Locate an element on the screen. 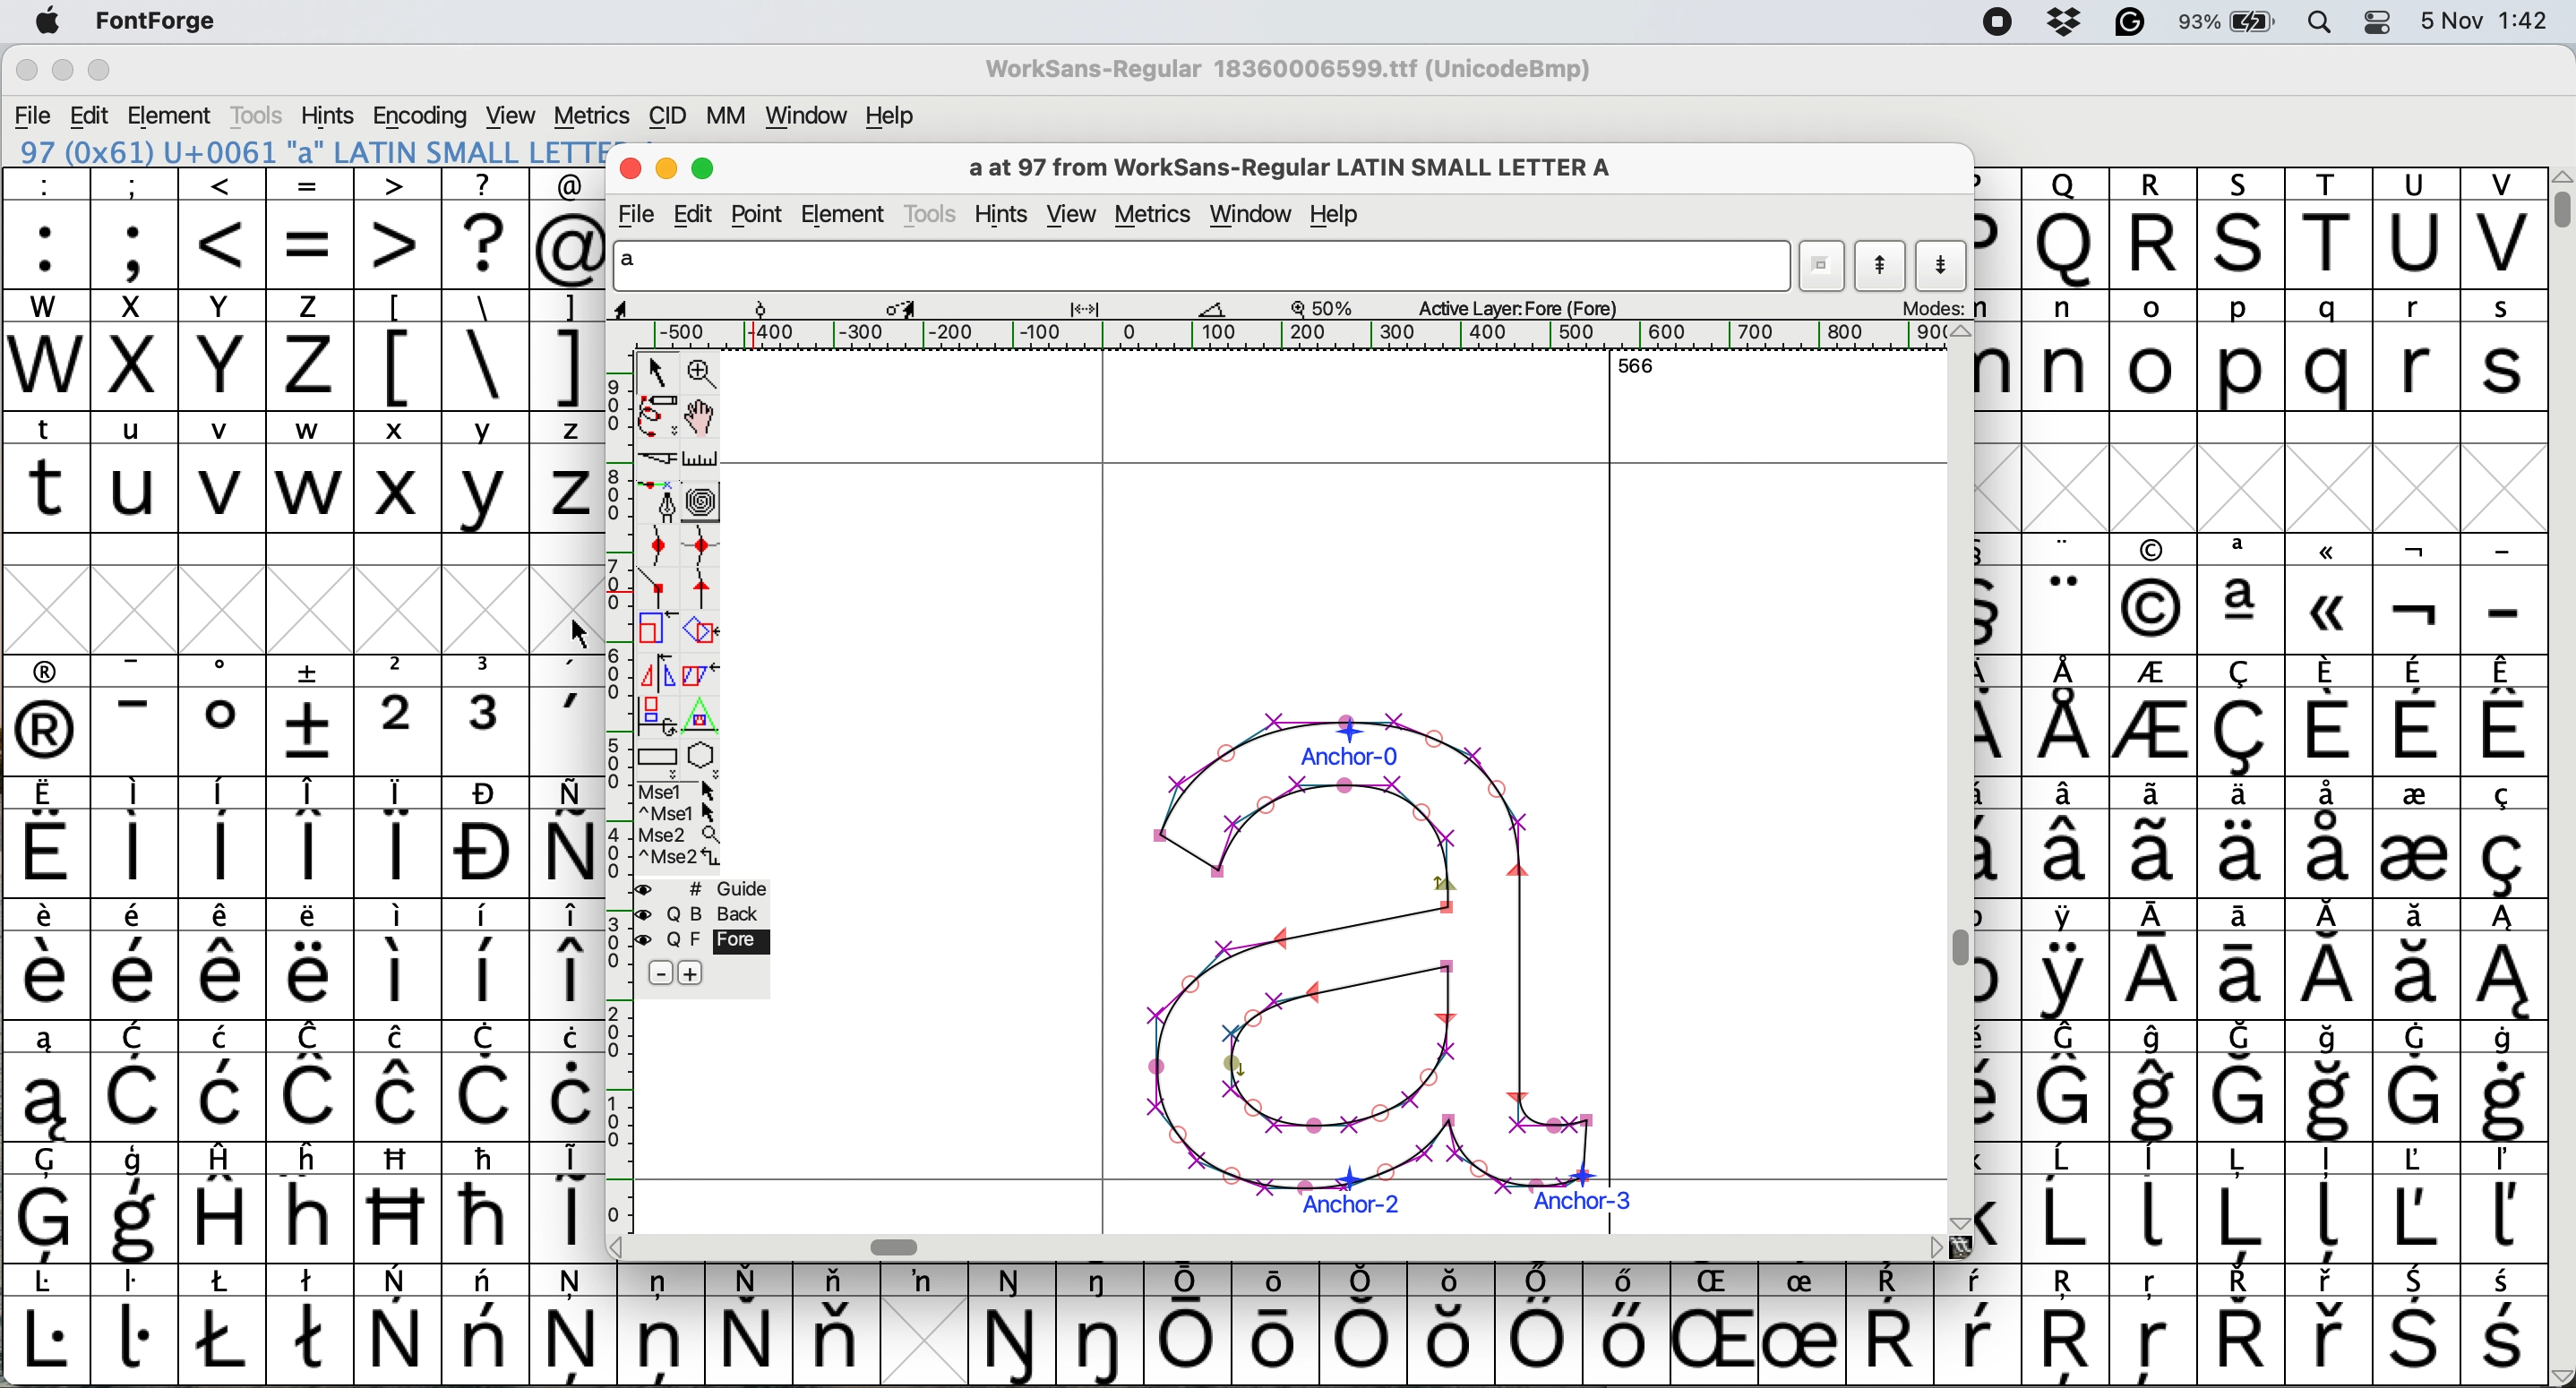 The image size is (2576, 1388). symbol is located at coordinates (2416, 960).